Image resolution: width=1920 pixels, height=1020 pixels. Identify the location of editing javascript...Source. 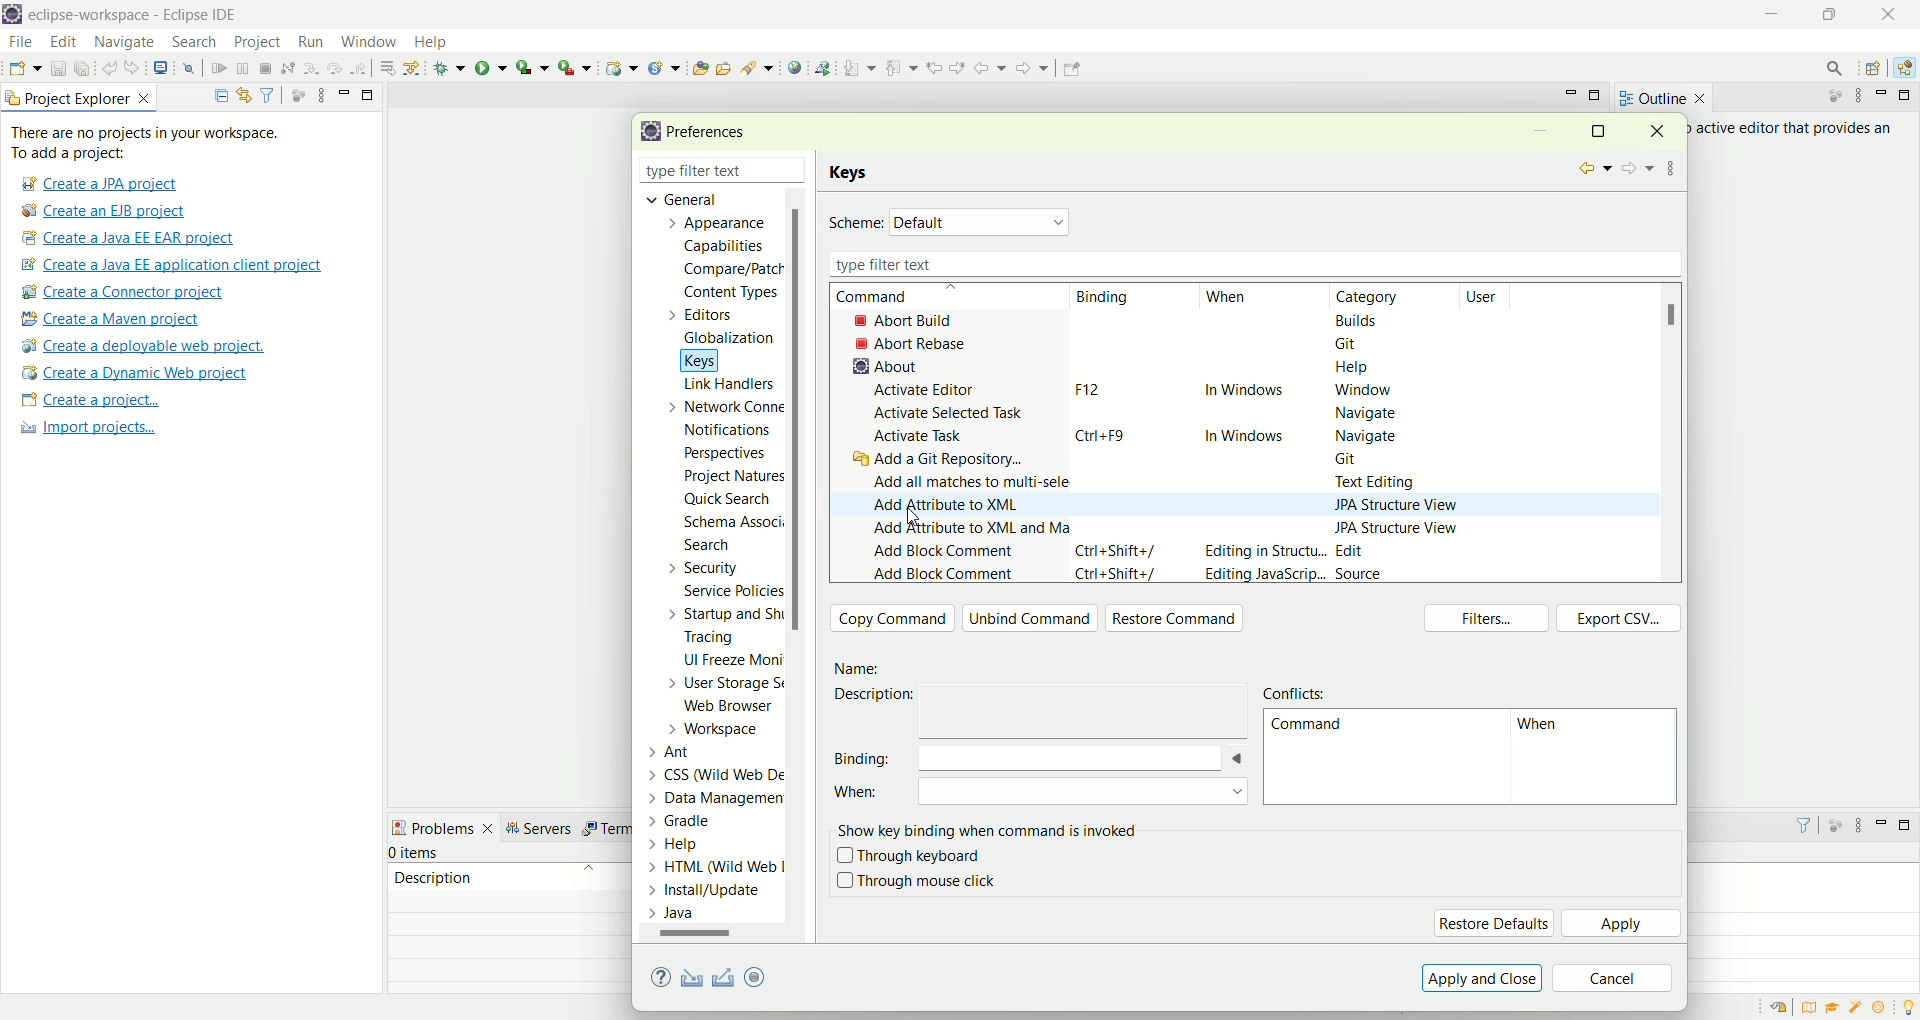
(1292, 576).